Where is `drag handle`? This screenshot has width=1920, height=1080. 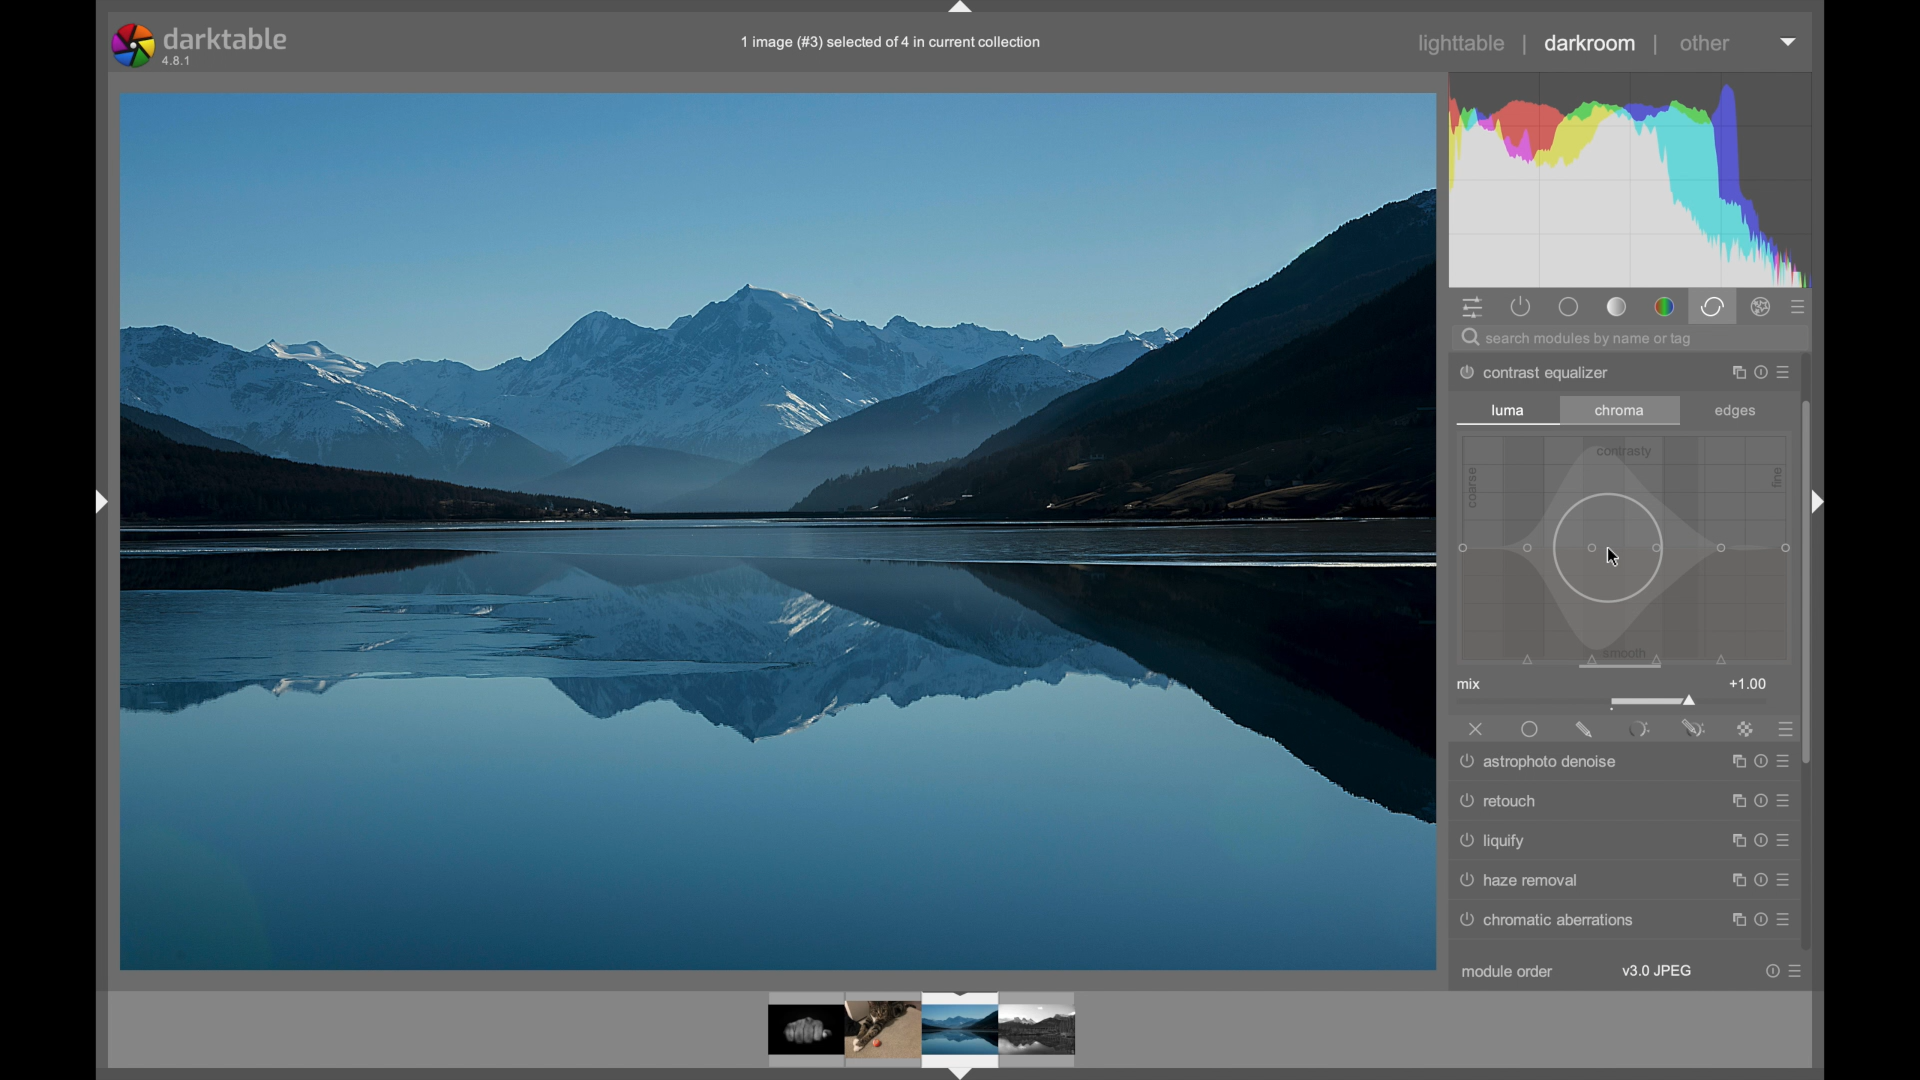
drag handle is located at coordinates (98, 504).